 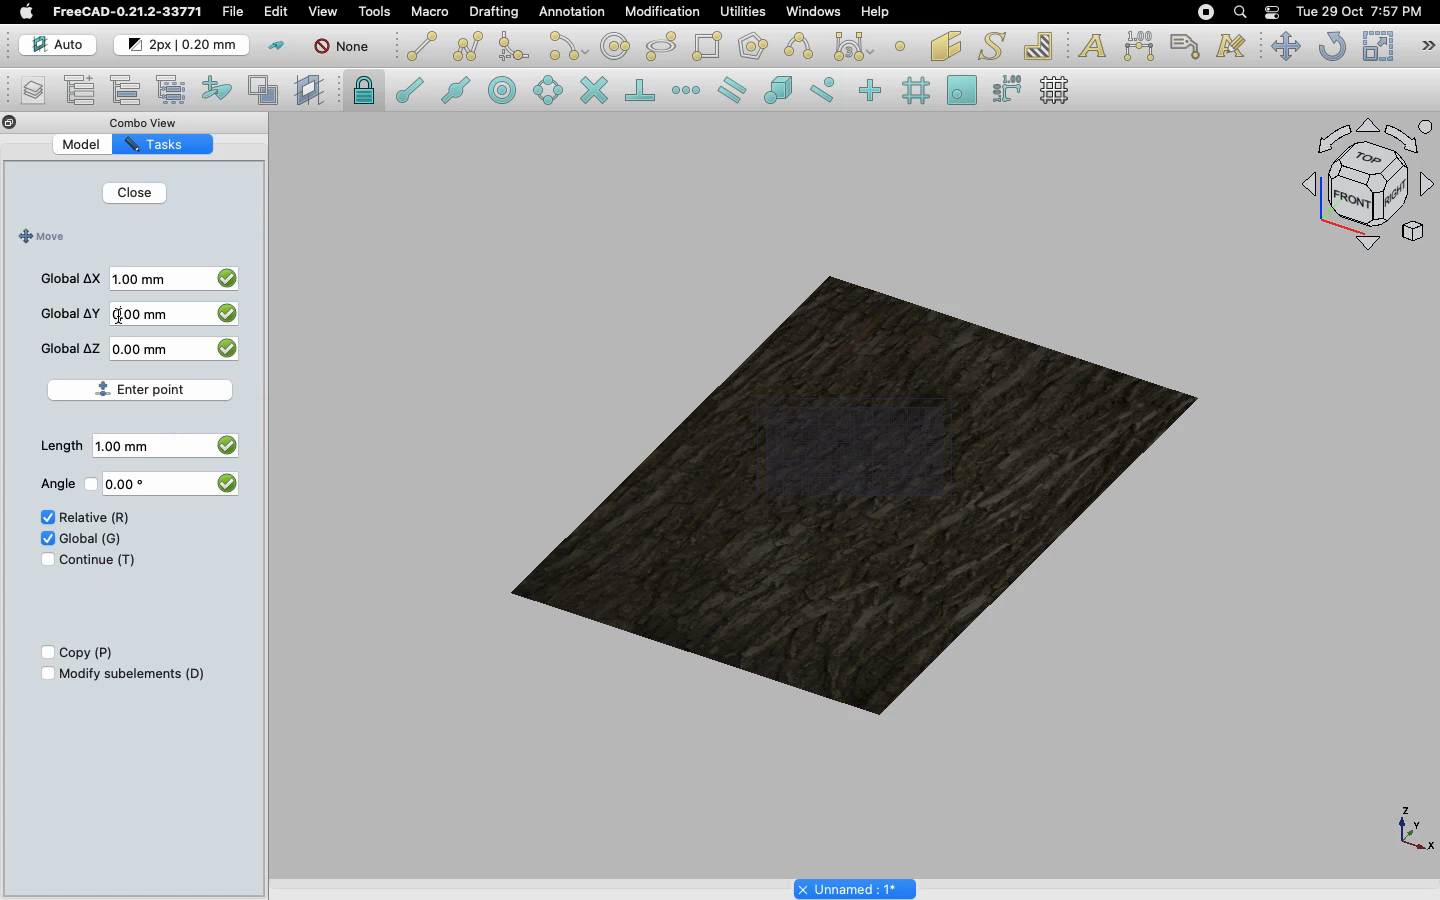 I want to click on checkbox, so click(x=225, y=443).